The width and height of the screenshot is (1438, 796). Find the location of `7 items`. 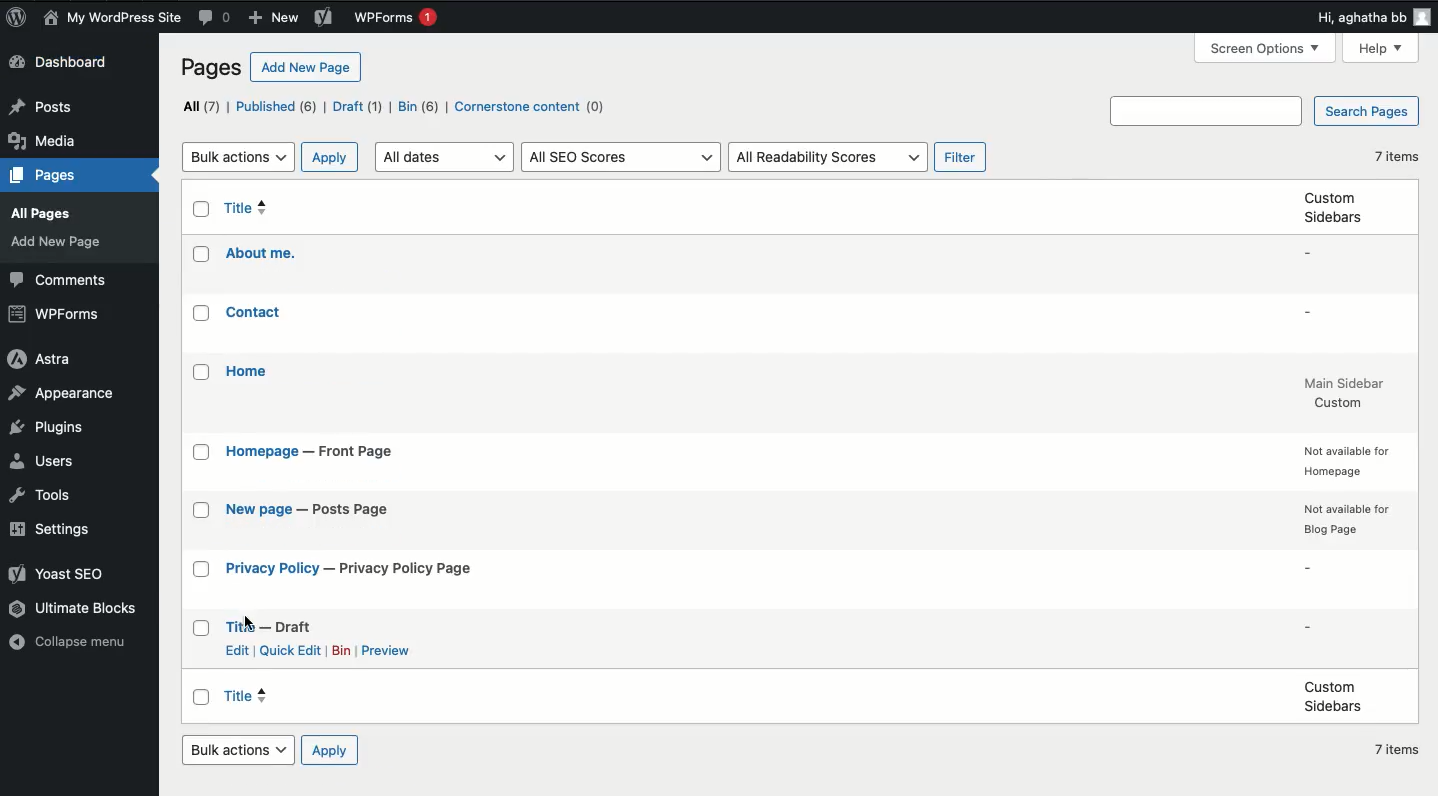

7 items is located at coordinates (1399, 749).